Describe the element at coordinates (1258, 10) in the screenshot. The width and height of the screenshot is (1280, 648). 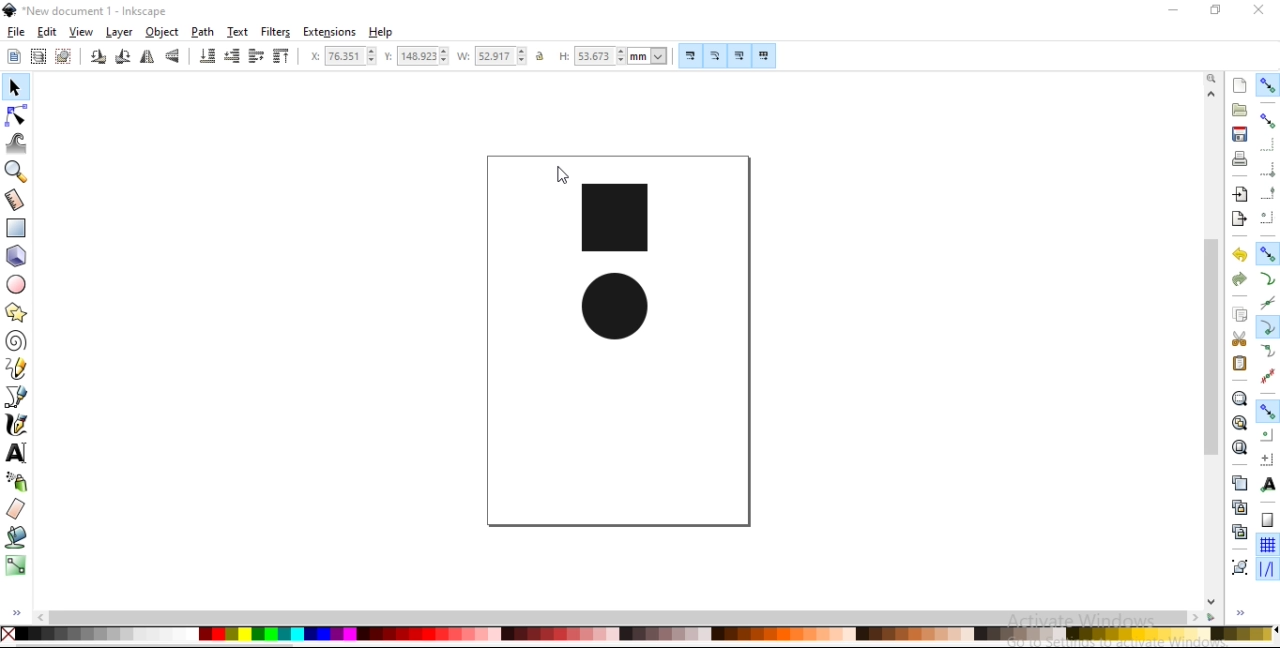
I see `close` at that location.